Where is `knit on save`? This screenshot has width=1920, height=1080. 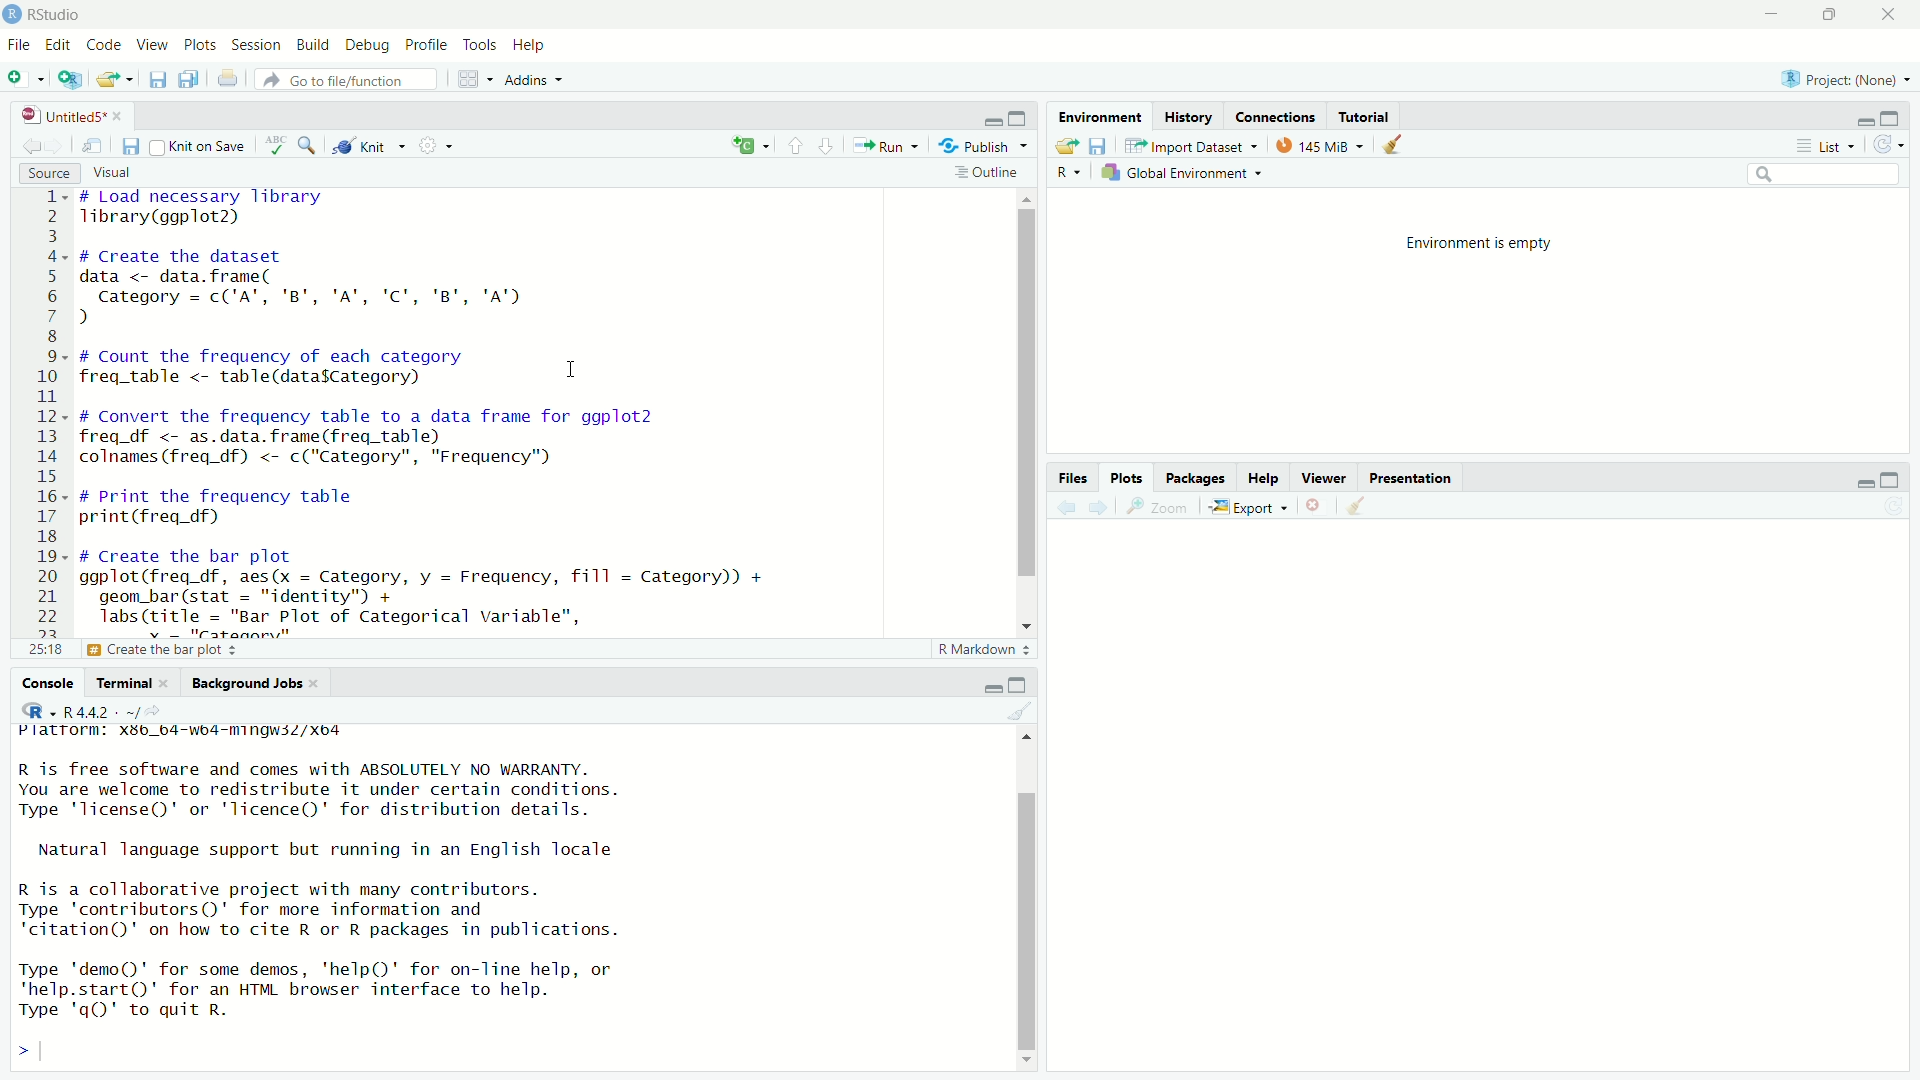
knit on save is located at coordinates (200, 147).